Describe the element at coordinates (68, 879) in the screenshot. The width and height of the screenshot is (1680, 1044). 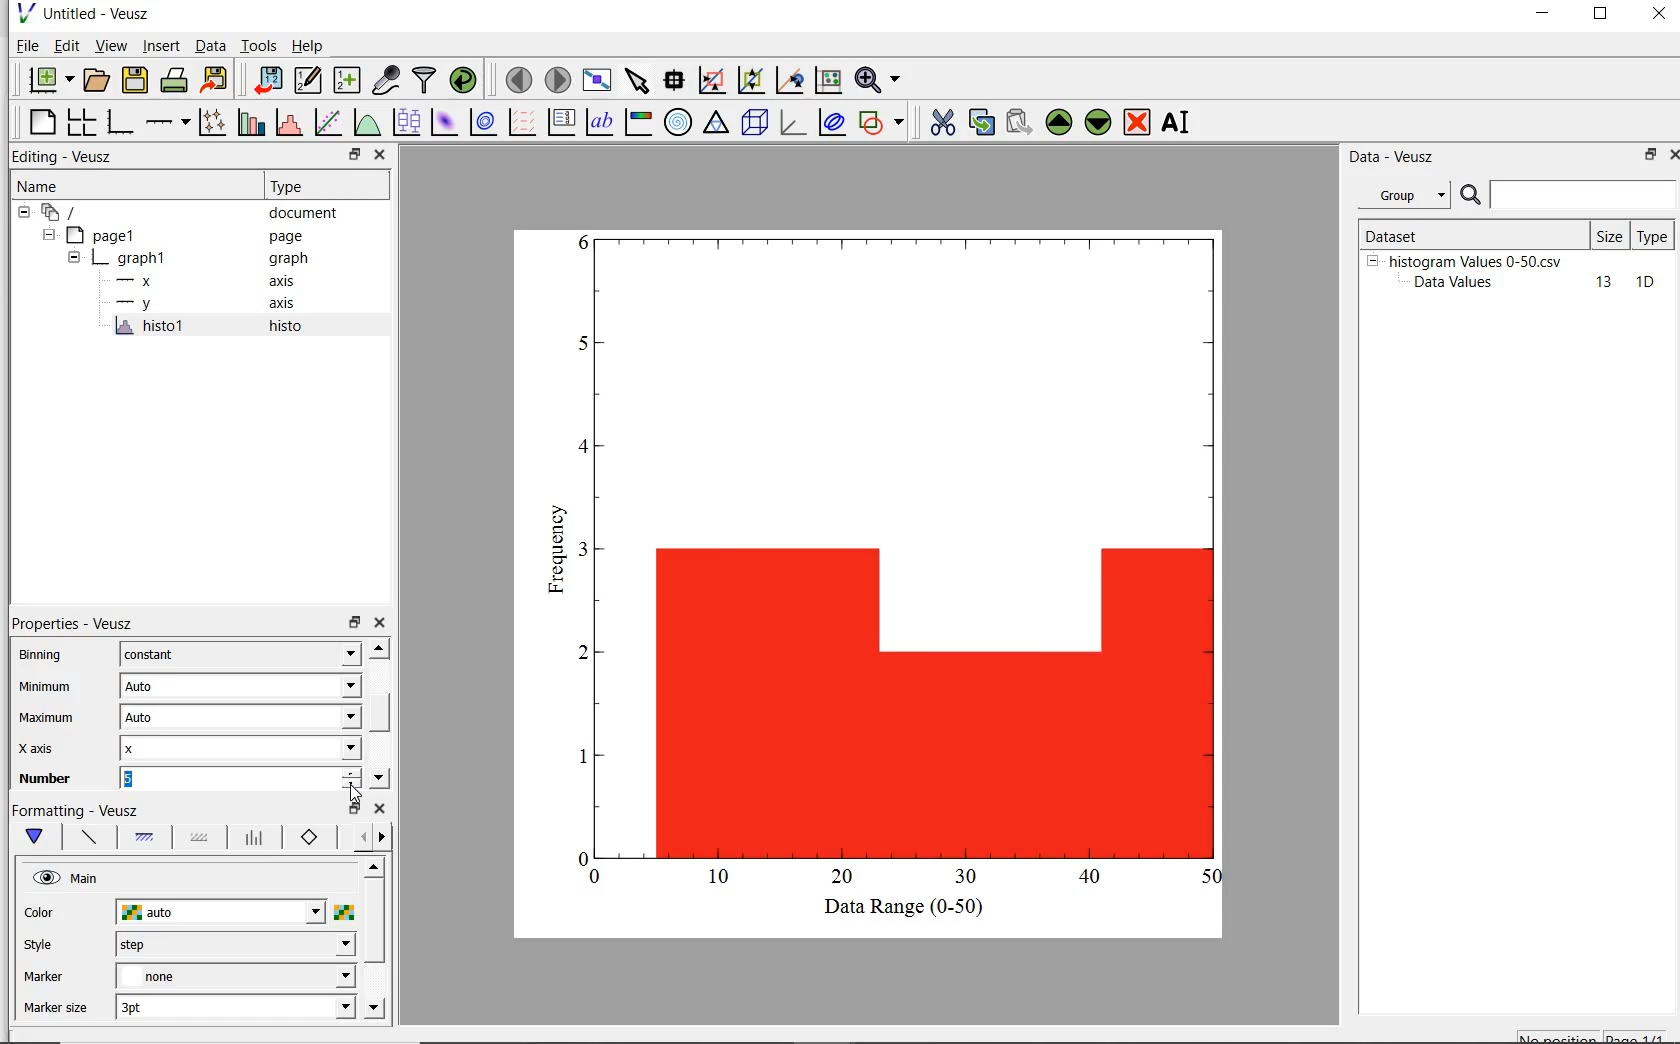
I see `hide main` at that location.